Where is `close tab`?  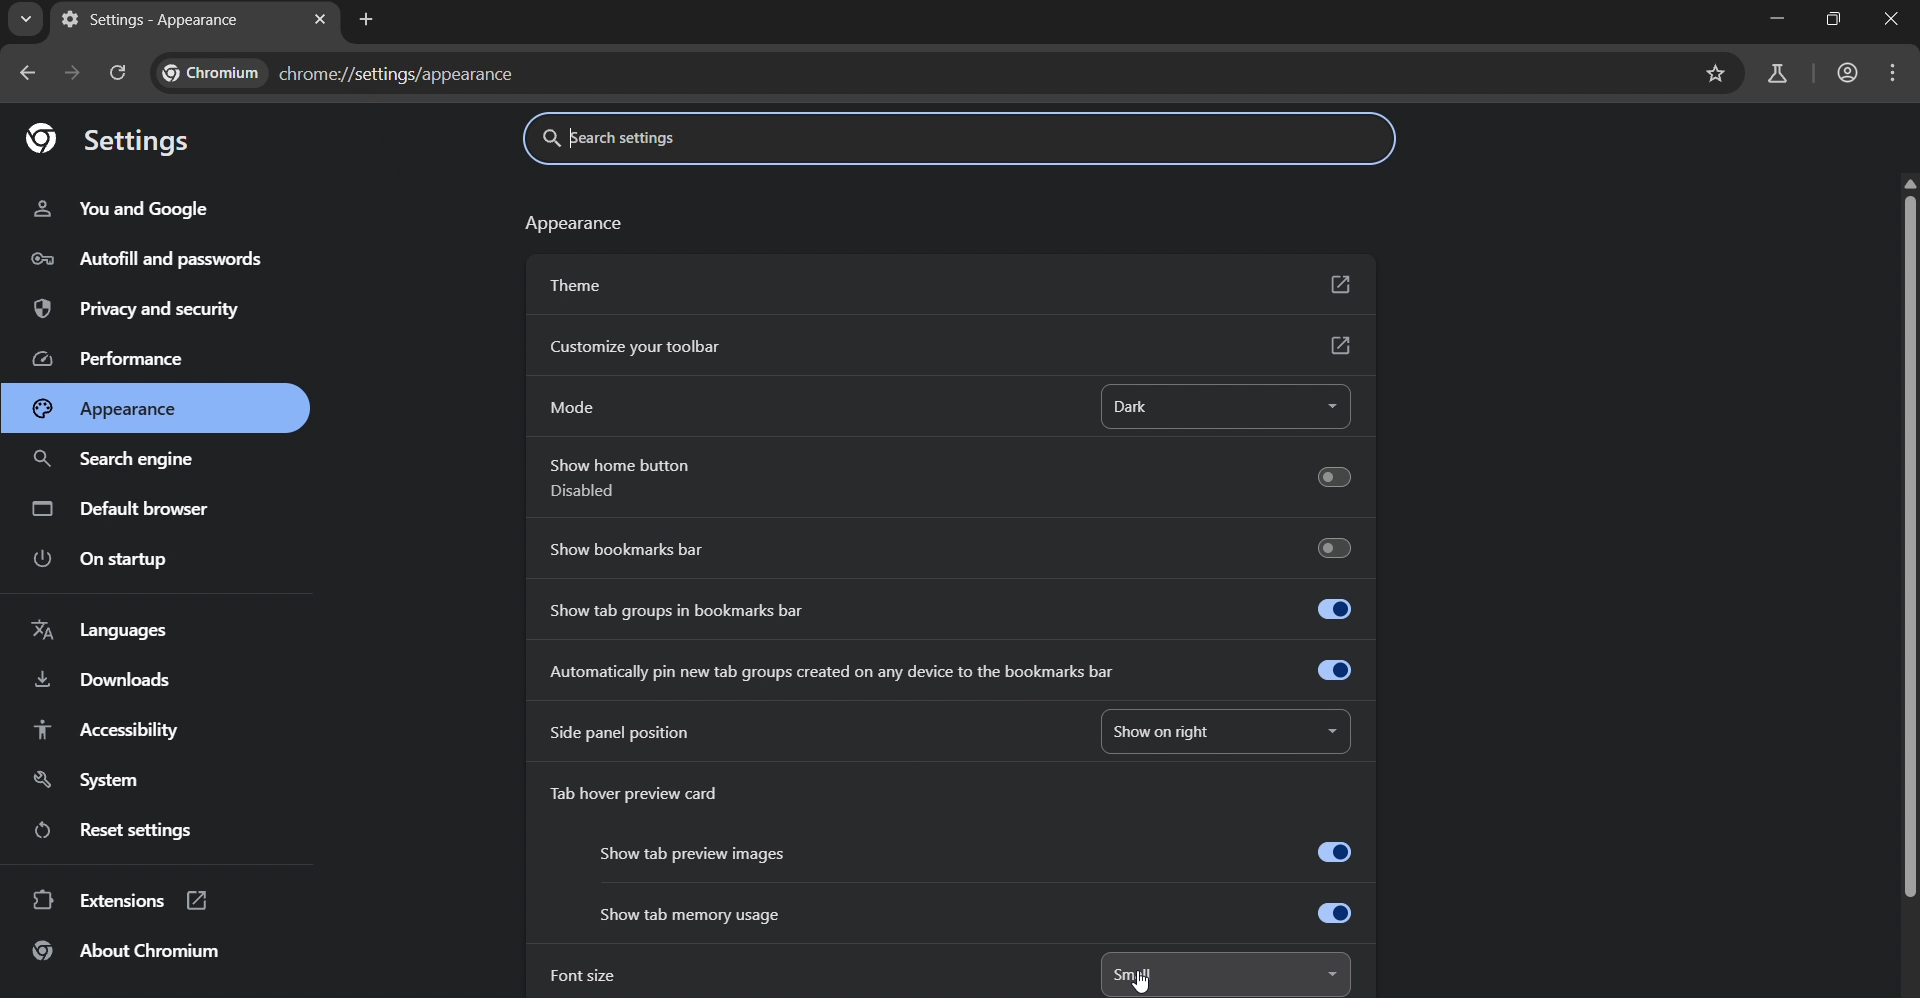
close tab is located at coordinates (320, 19).